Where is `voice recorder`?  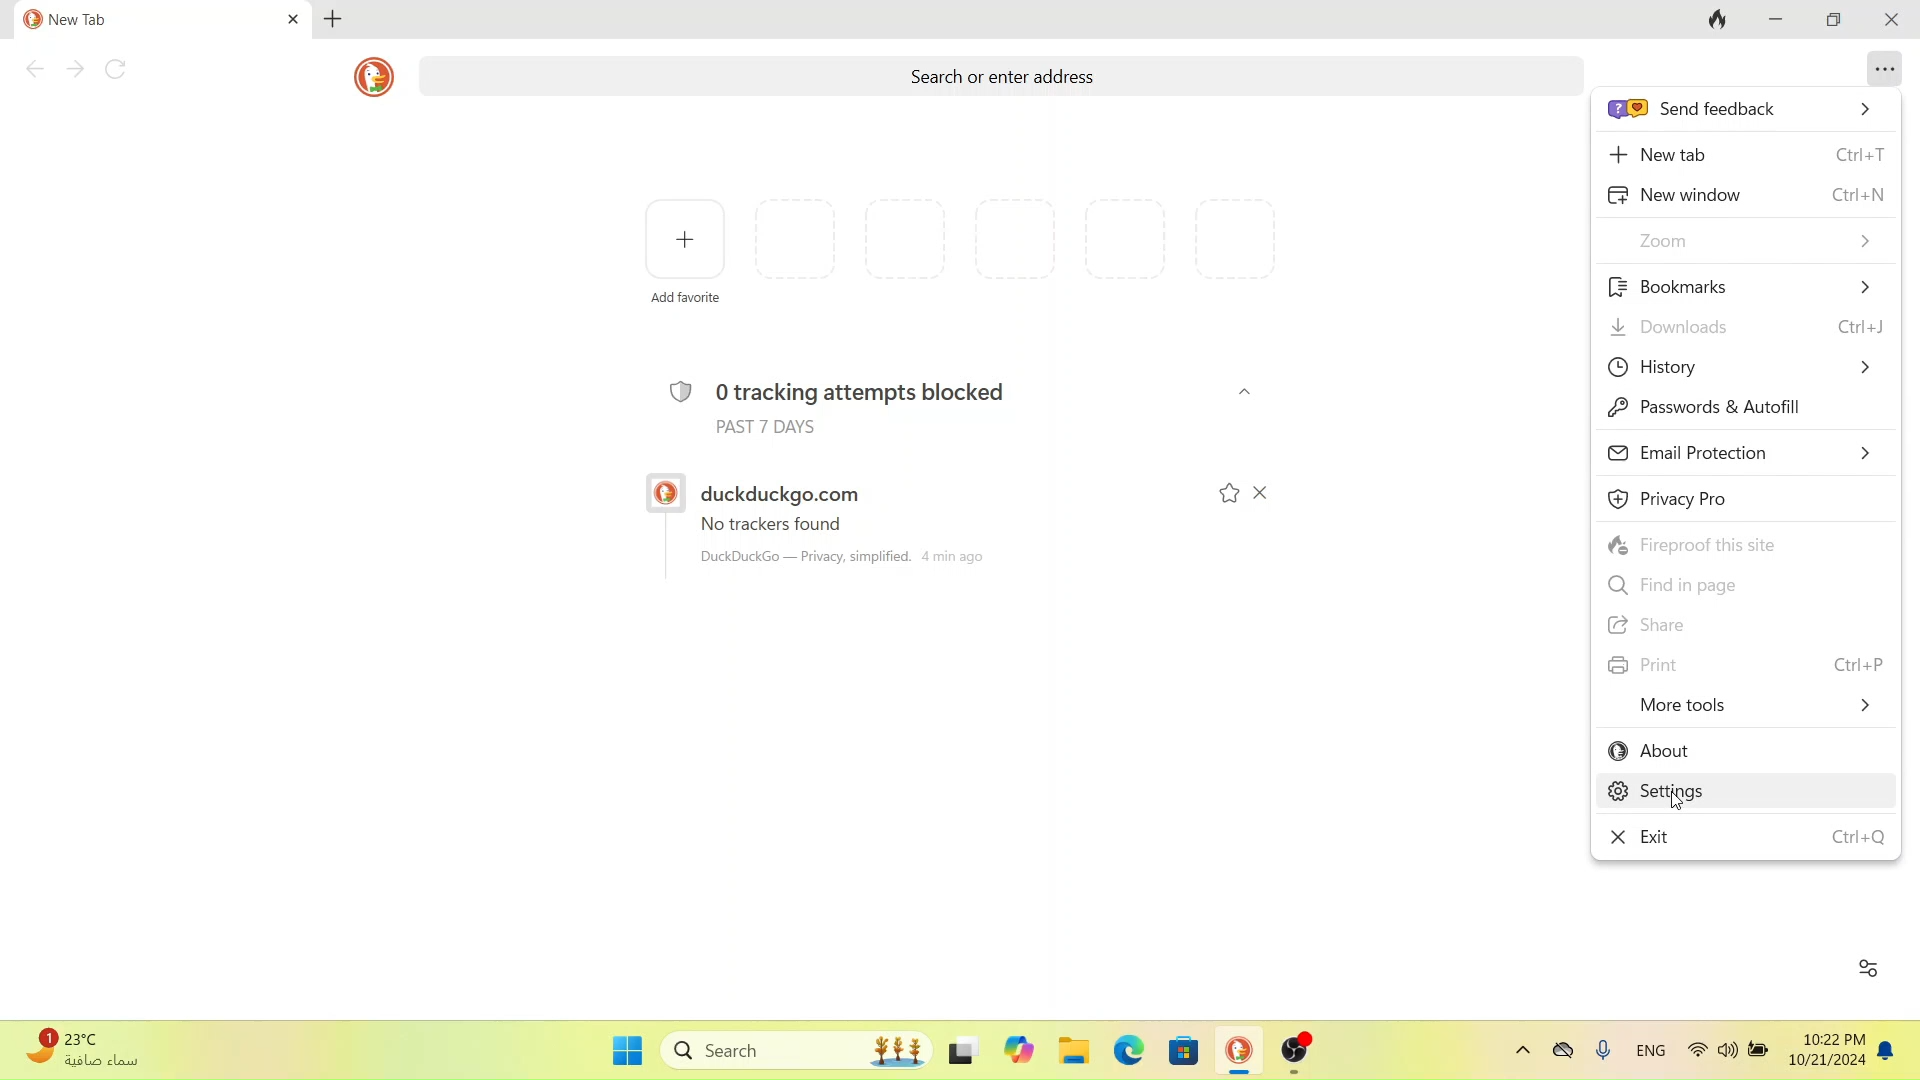 voice recorder is located at coordinates (1607, 1057).